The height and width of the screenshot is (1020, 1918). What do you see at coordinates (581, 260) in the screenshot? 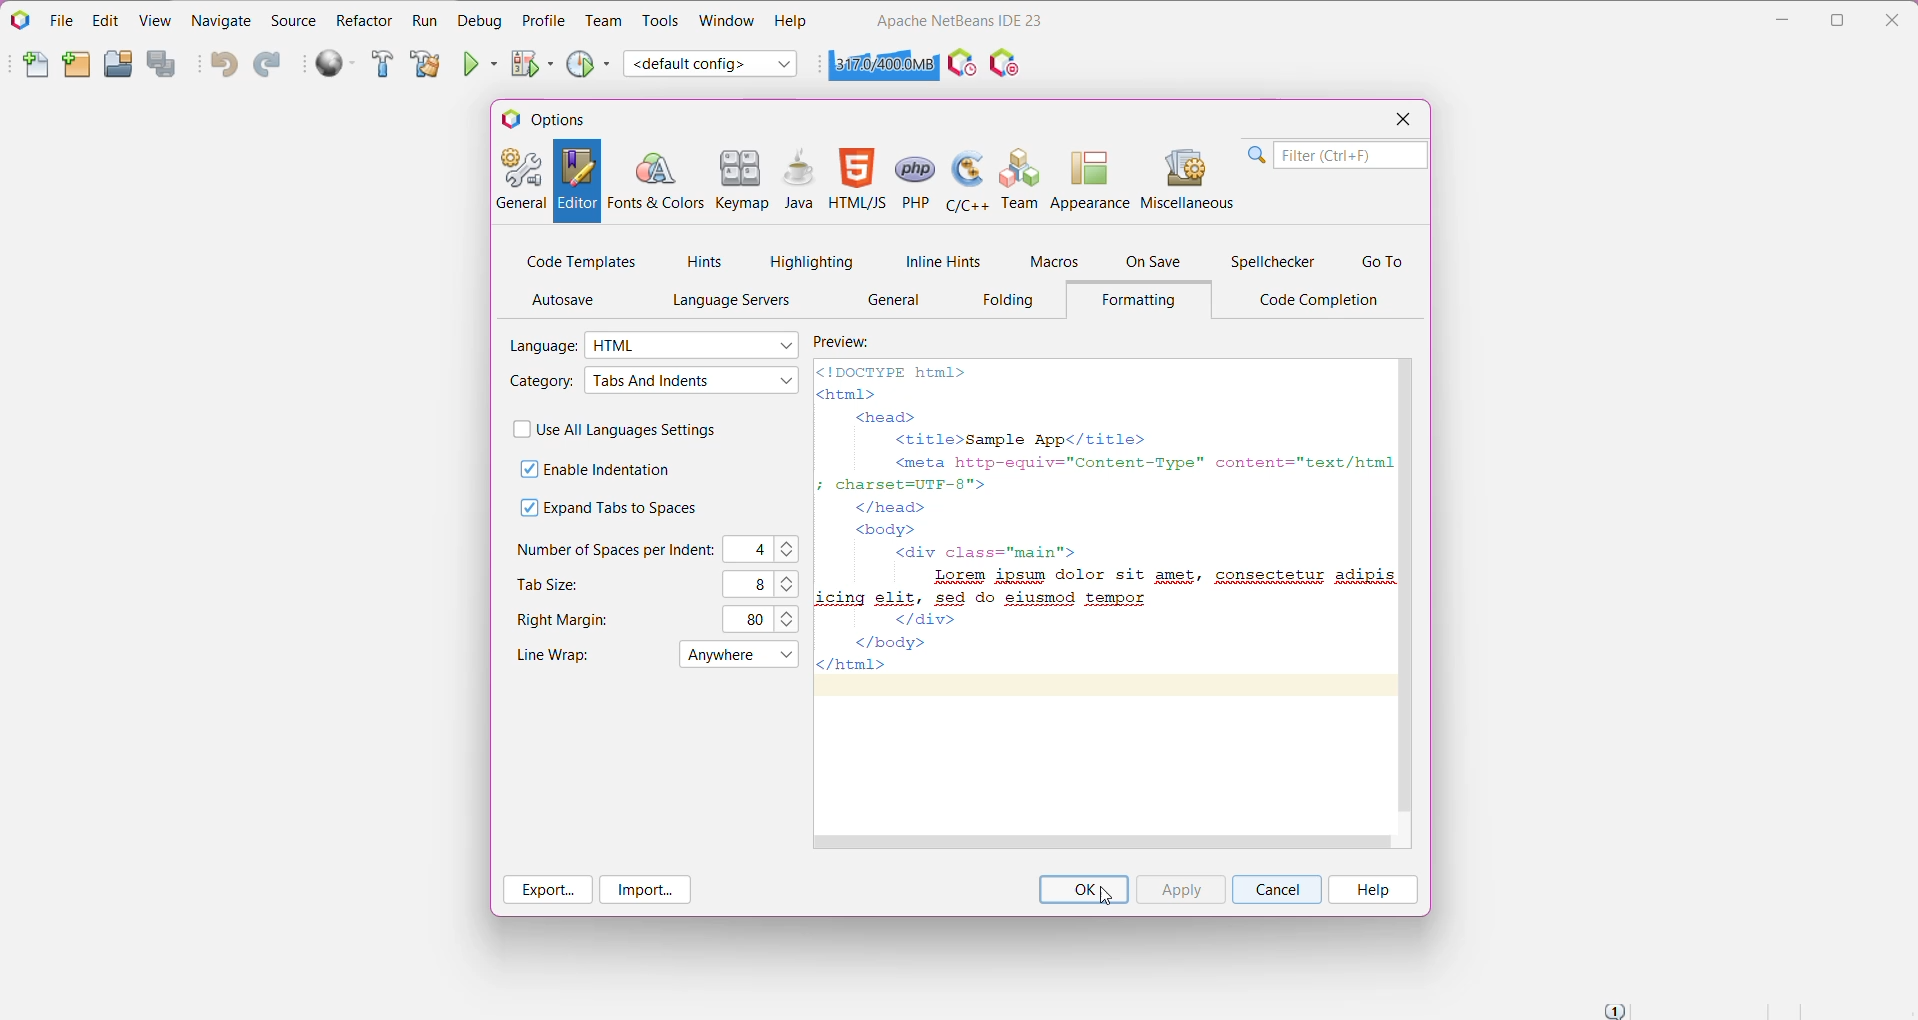
I see `Code Templates` at bounding box center [581, 260].